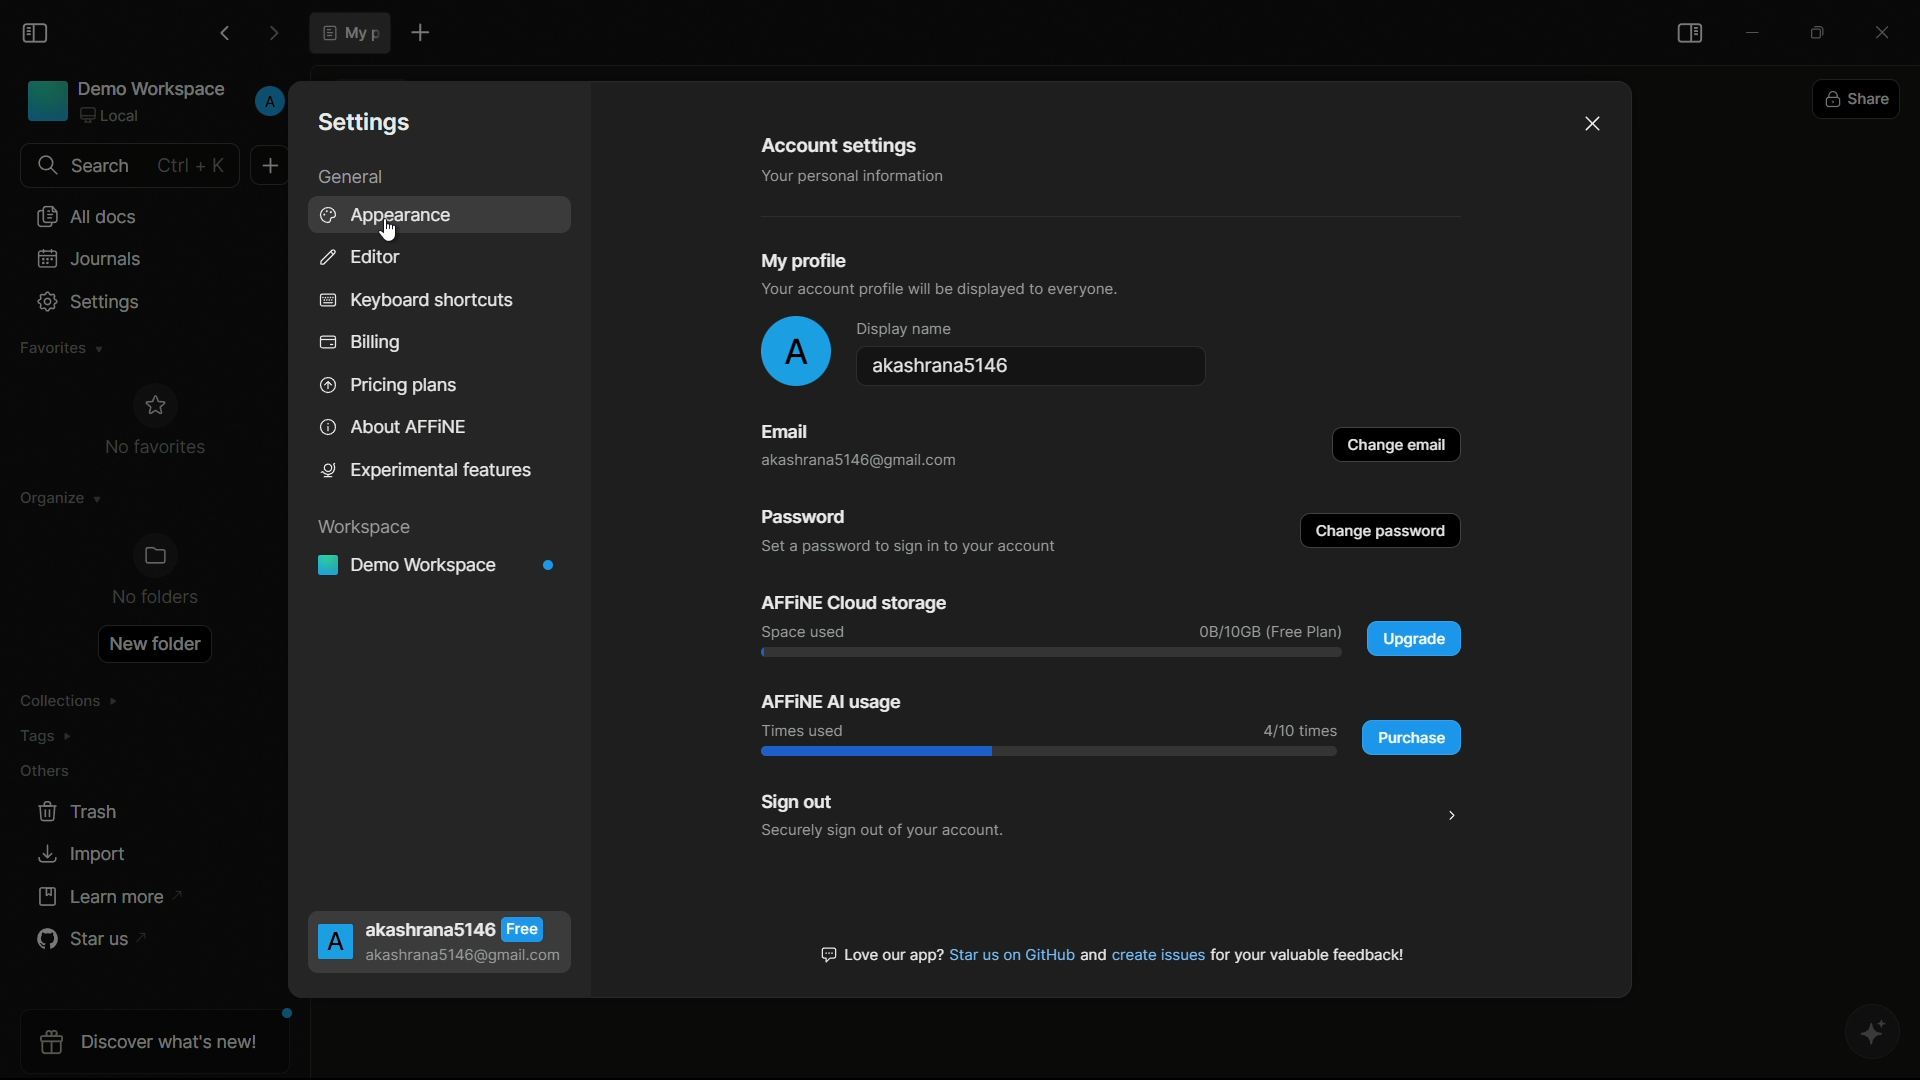 This screenshot has height=1080, width=1920. Describe the element at coordinates (523, 928) in the screenshot. I see `Free` at that location.